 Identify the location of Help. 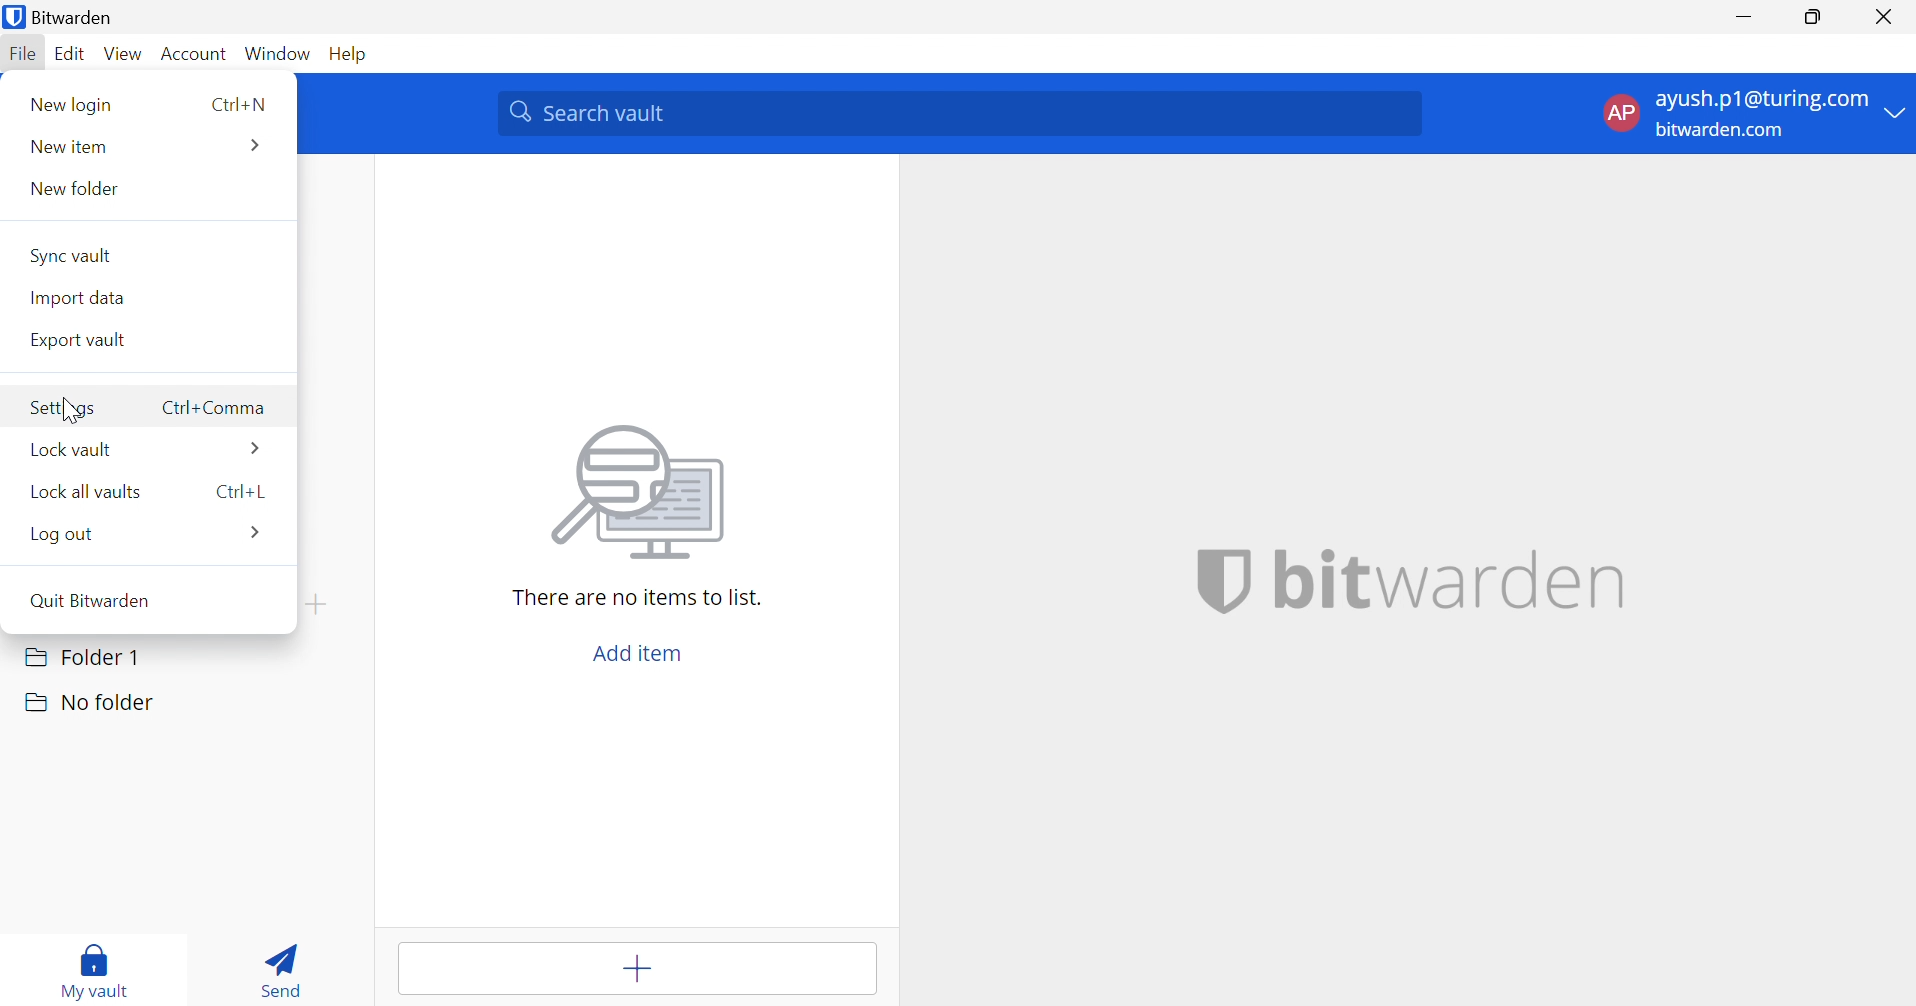
(352, 52).